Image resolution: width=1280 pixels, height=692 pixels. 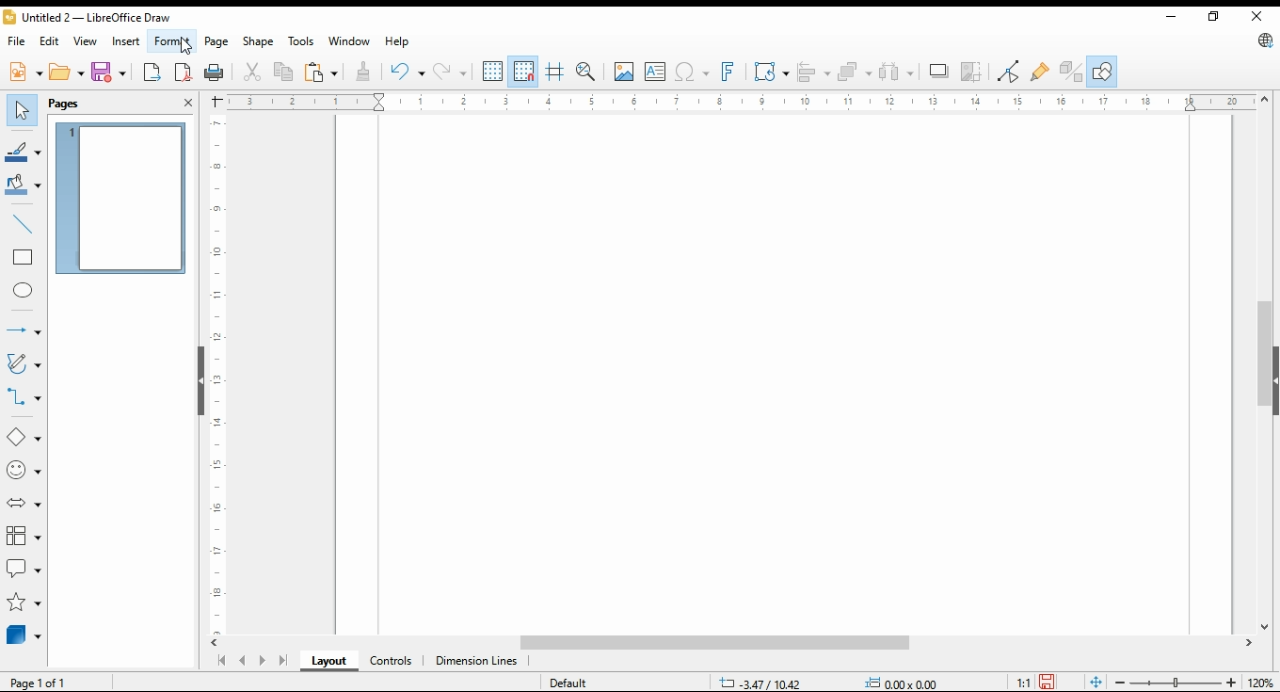 What do you see at coordinates (810, 70) in the screenshot?
I see `align objects` at bounding box center [810, 70].